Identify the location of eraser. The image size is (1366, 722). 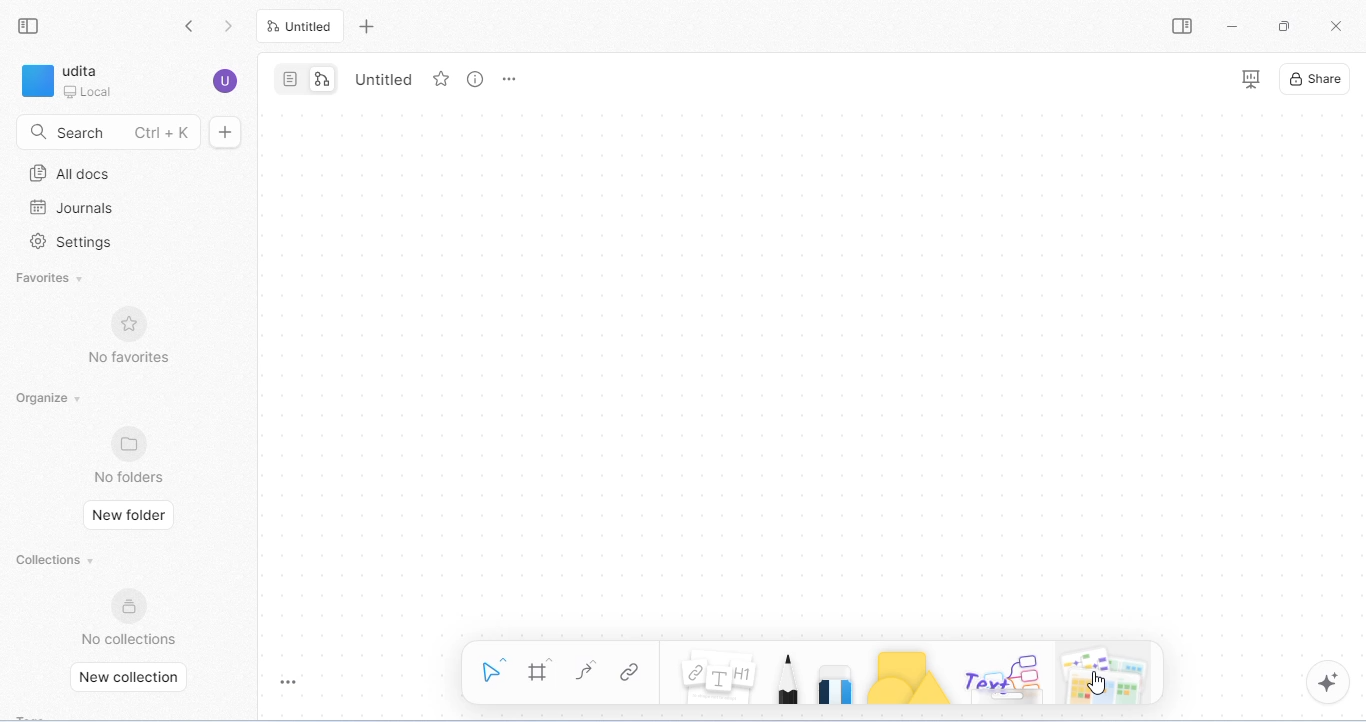
(837, 682).